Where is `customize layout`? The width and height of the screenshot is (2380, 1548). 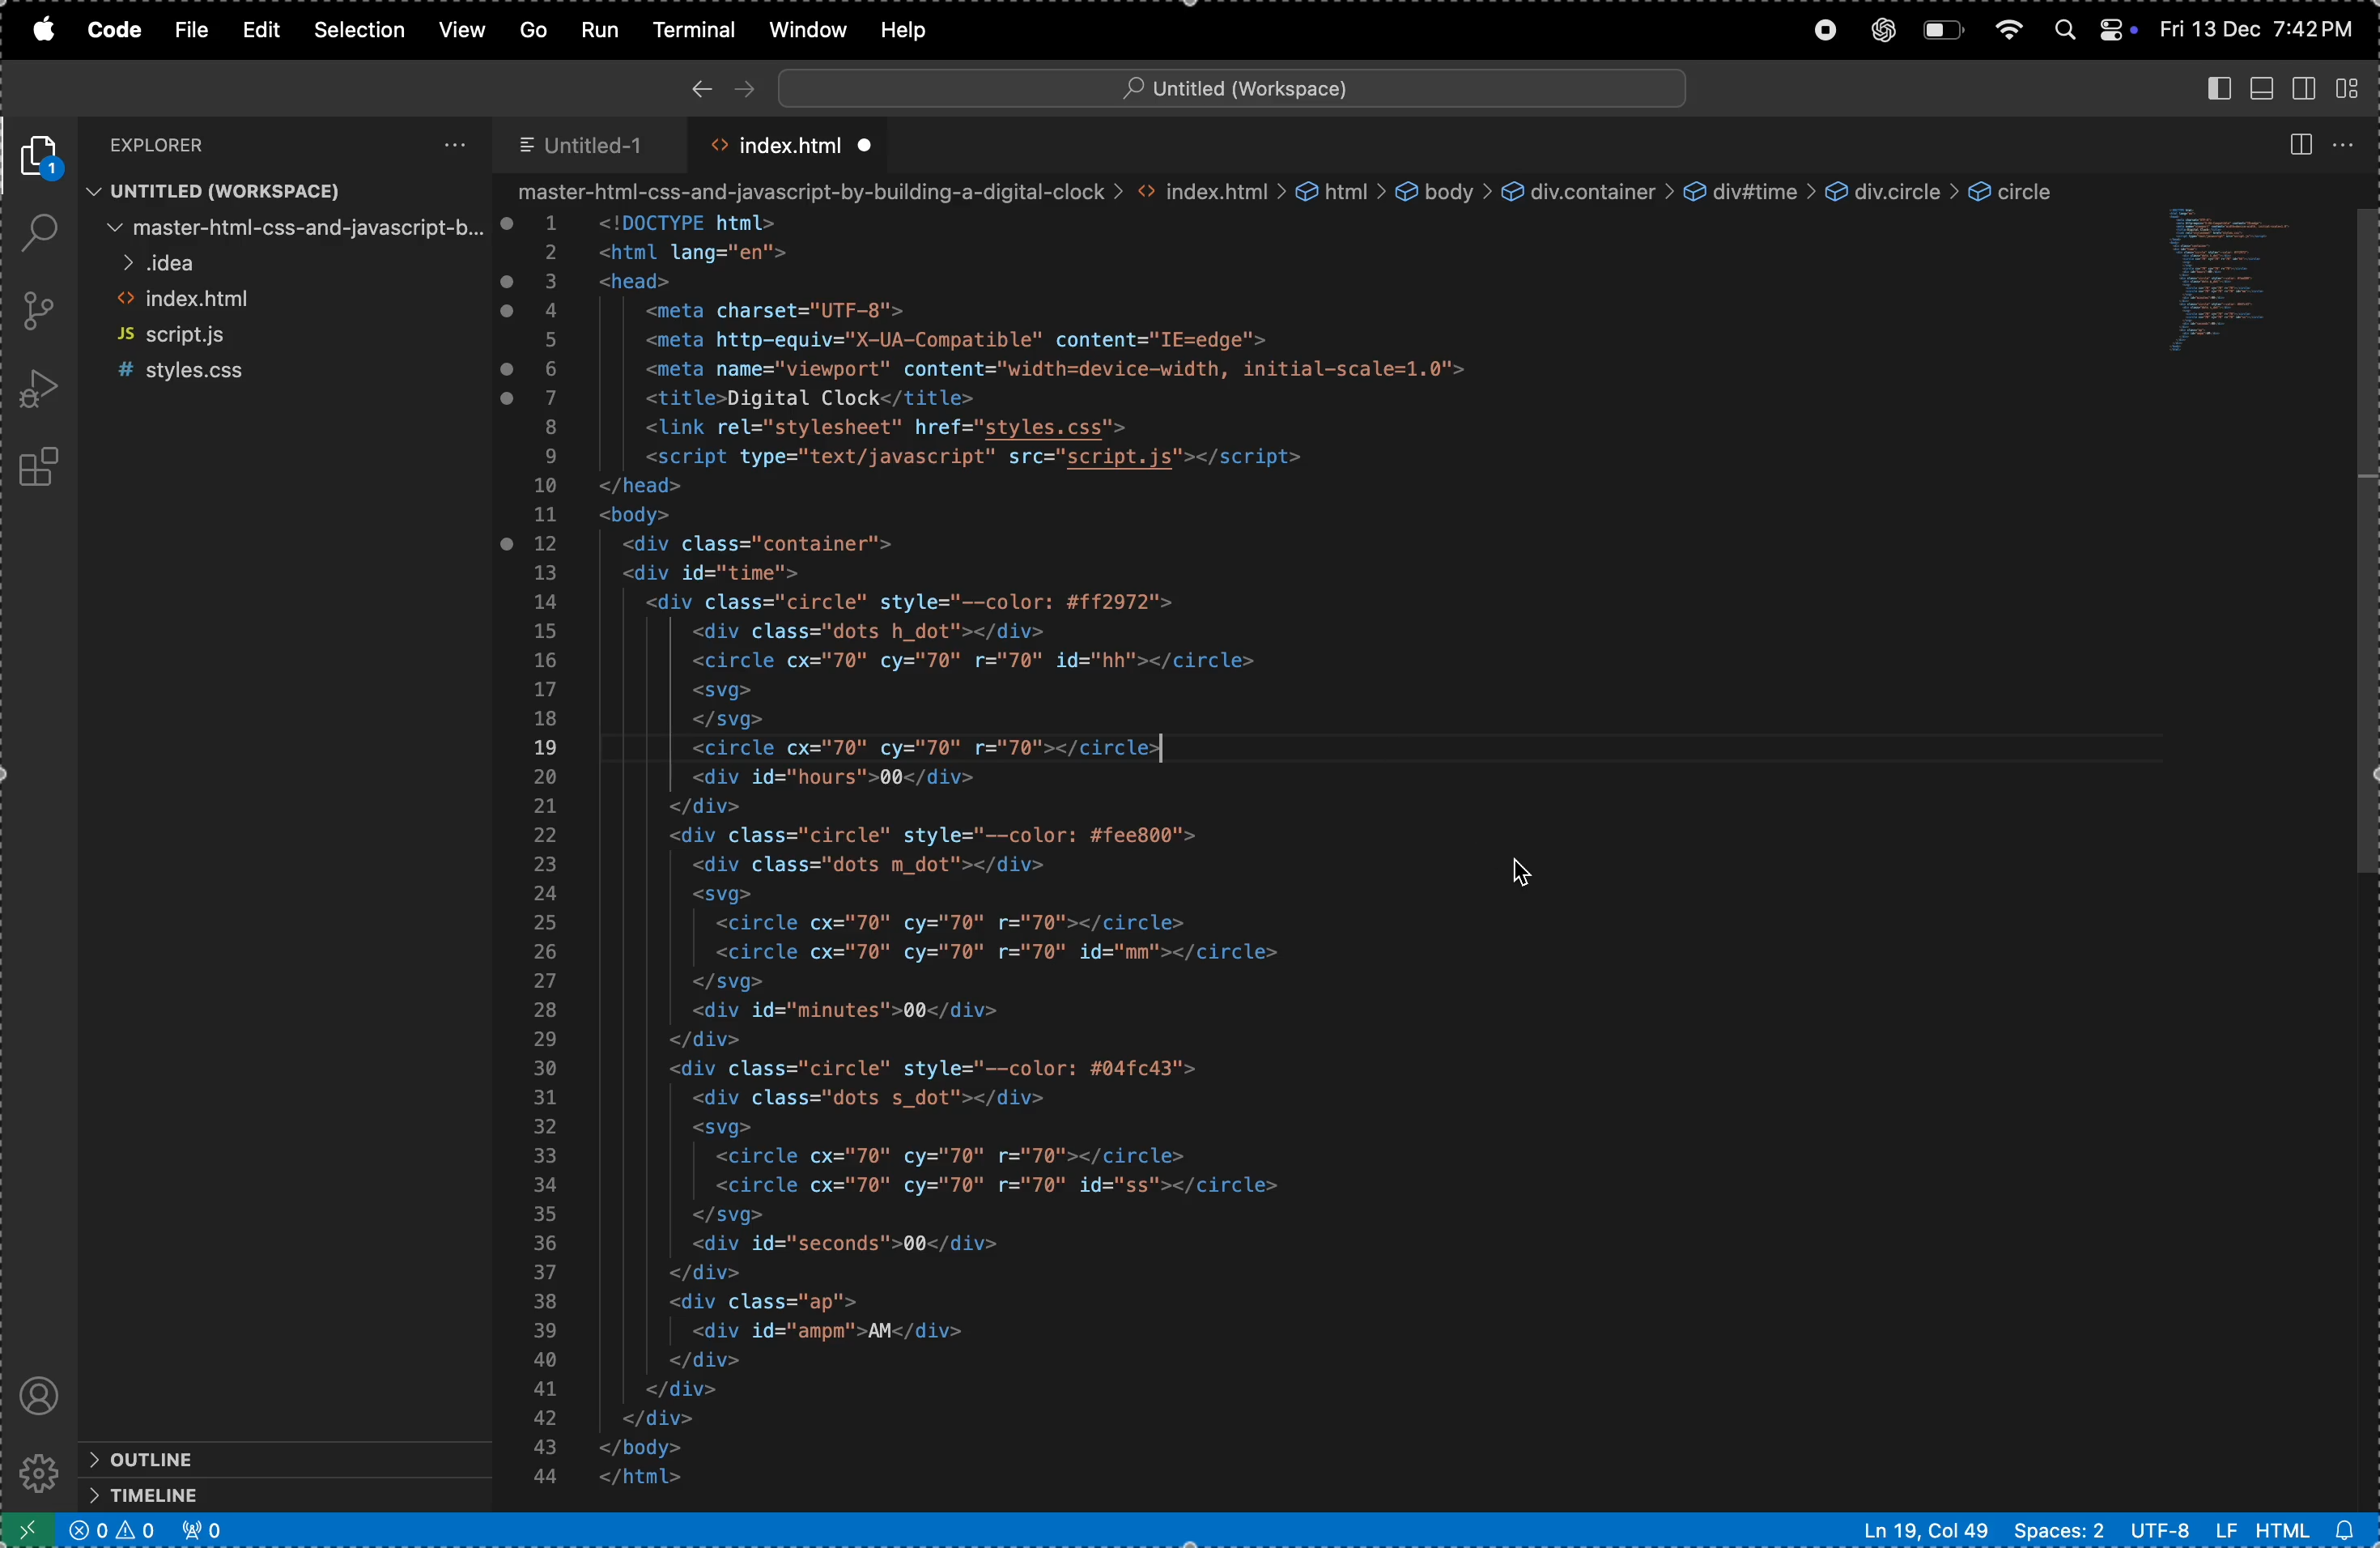
customize layout is located at coordinates (2355, 85).